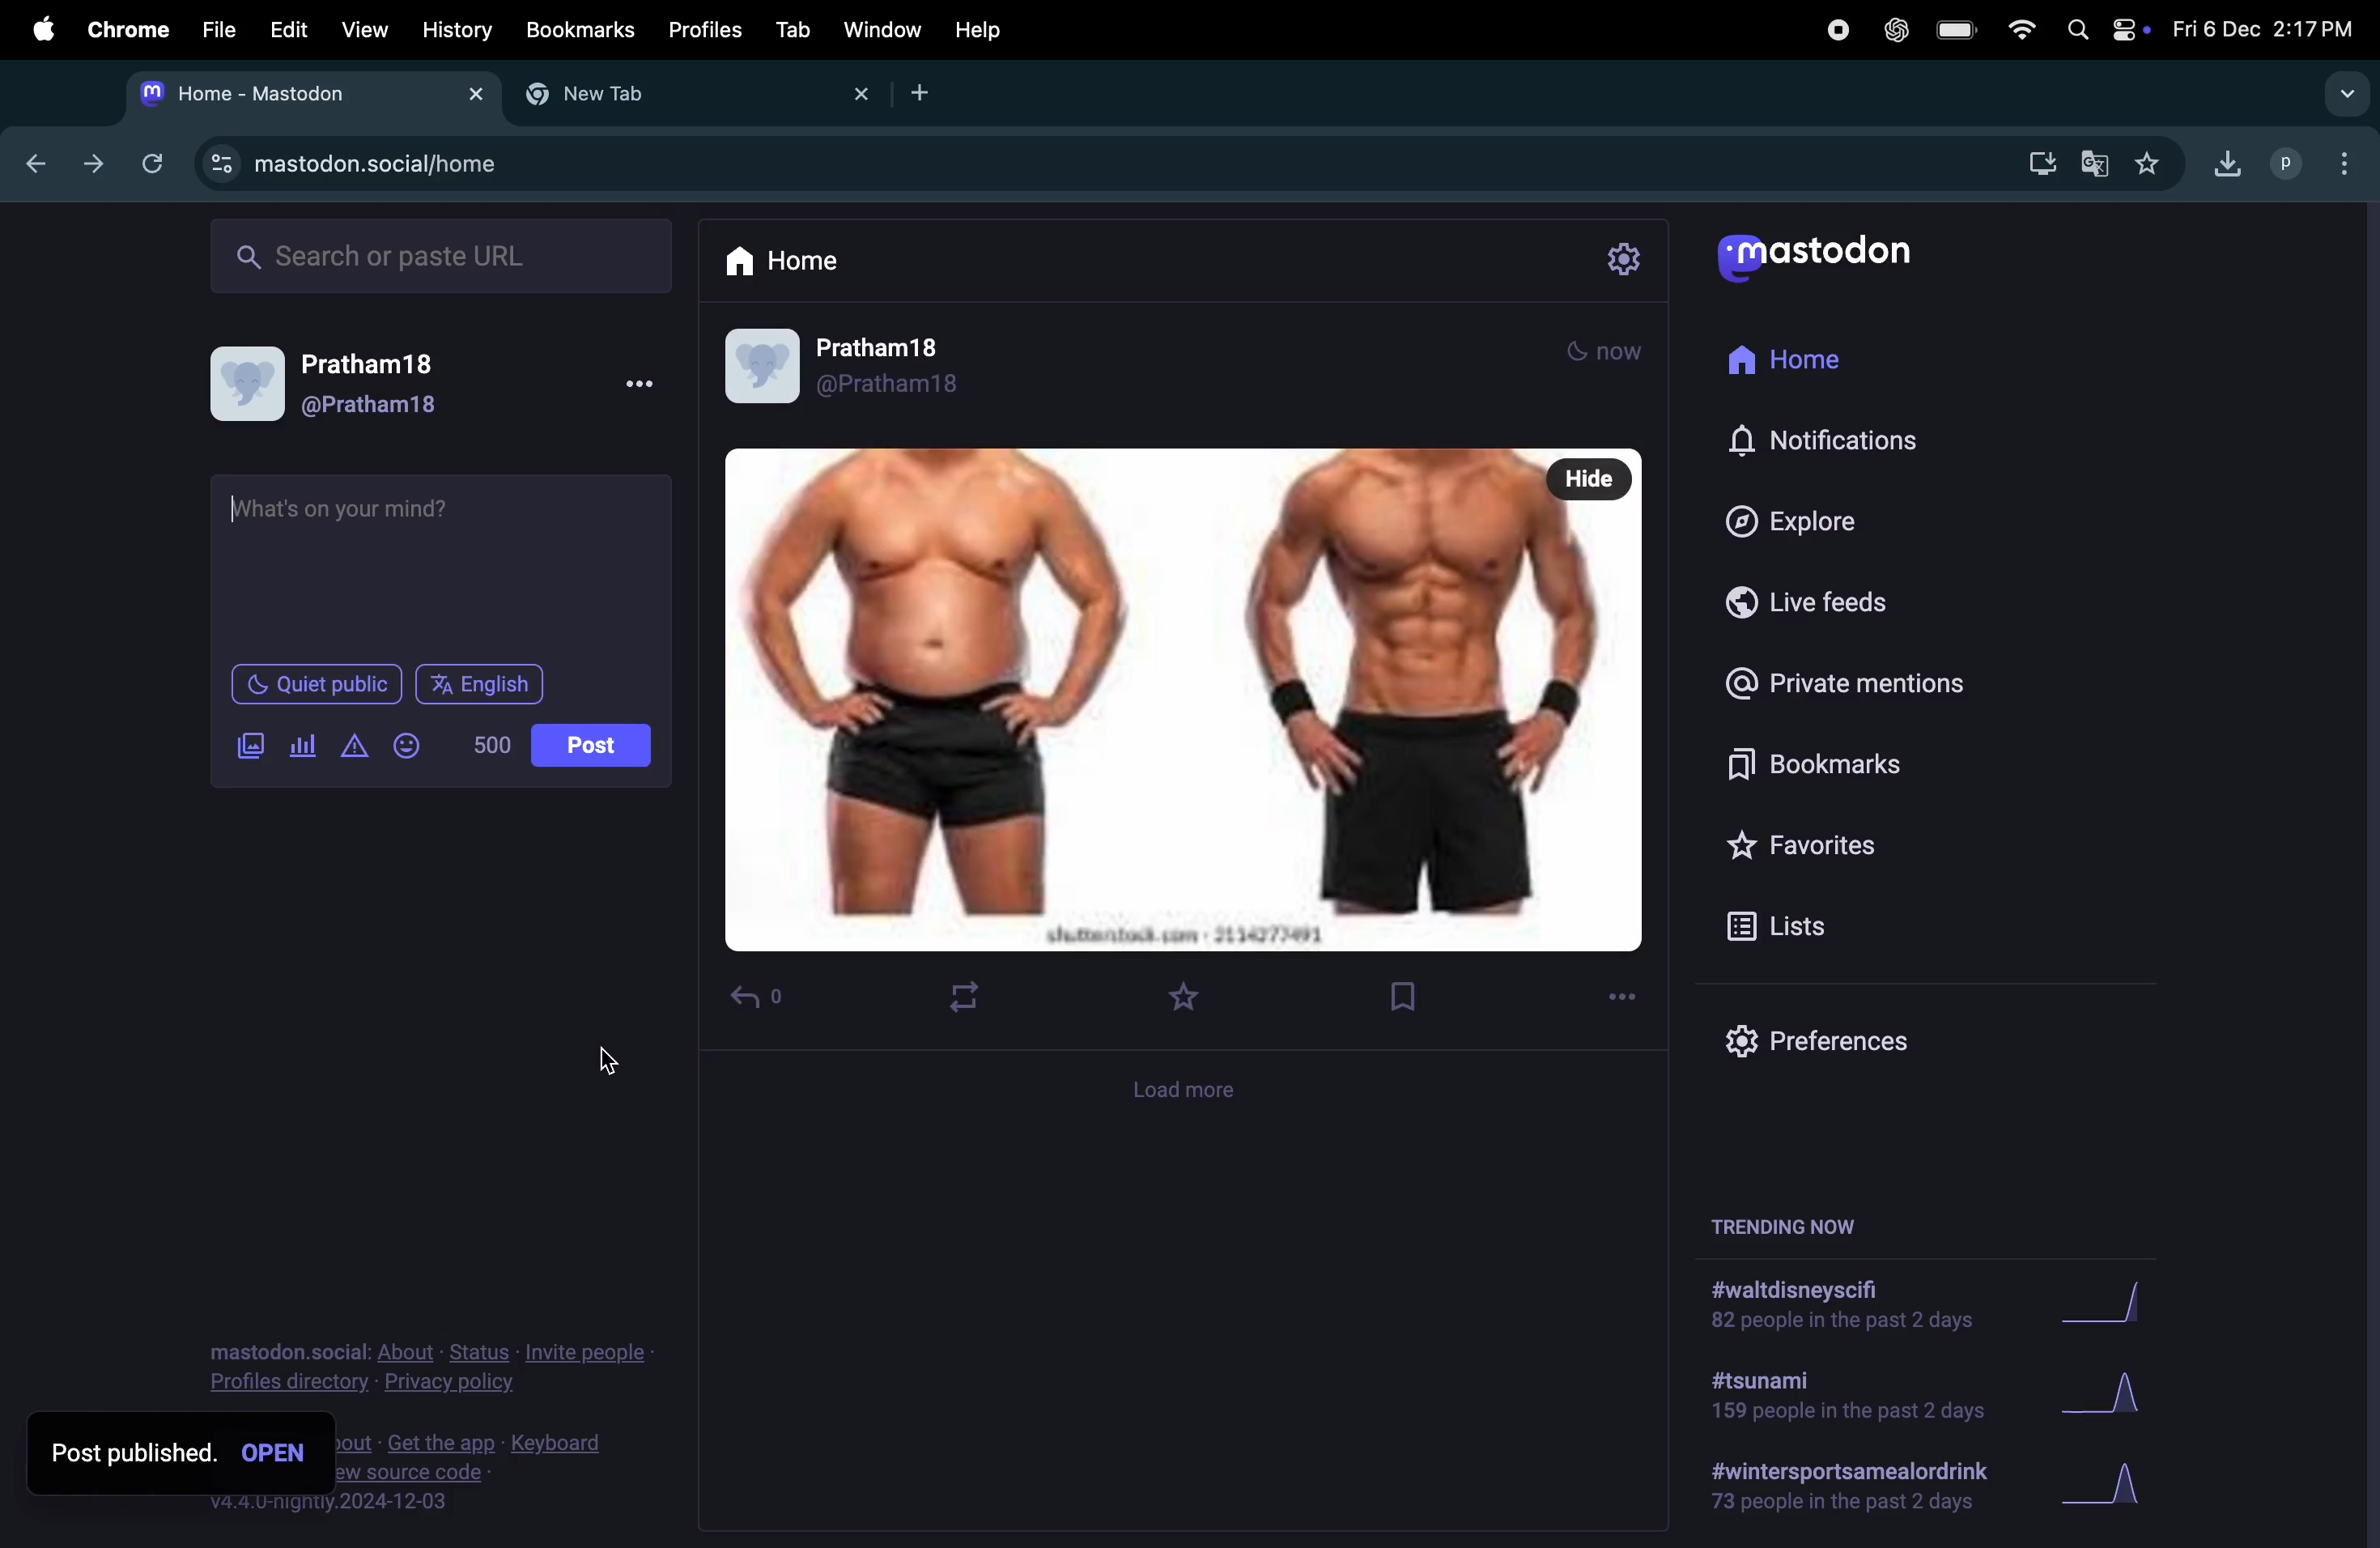  Describe the element at coordinates (494, 745) in the screenshot. I see `500 words` at that location.